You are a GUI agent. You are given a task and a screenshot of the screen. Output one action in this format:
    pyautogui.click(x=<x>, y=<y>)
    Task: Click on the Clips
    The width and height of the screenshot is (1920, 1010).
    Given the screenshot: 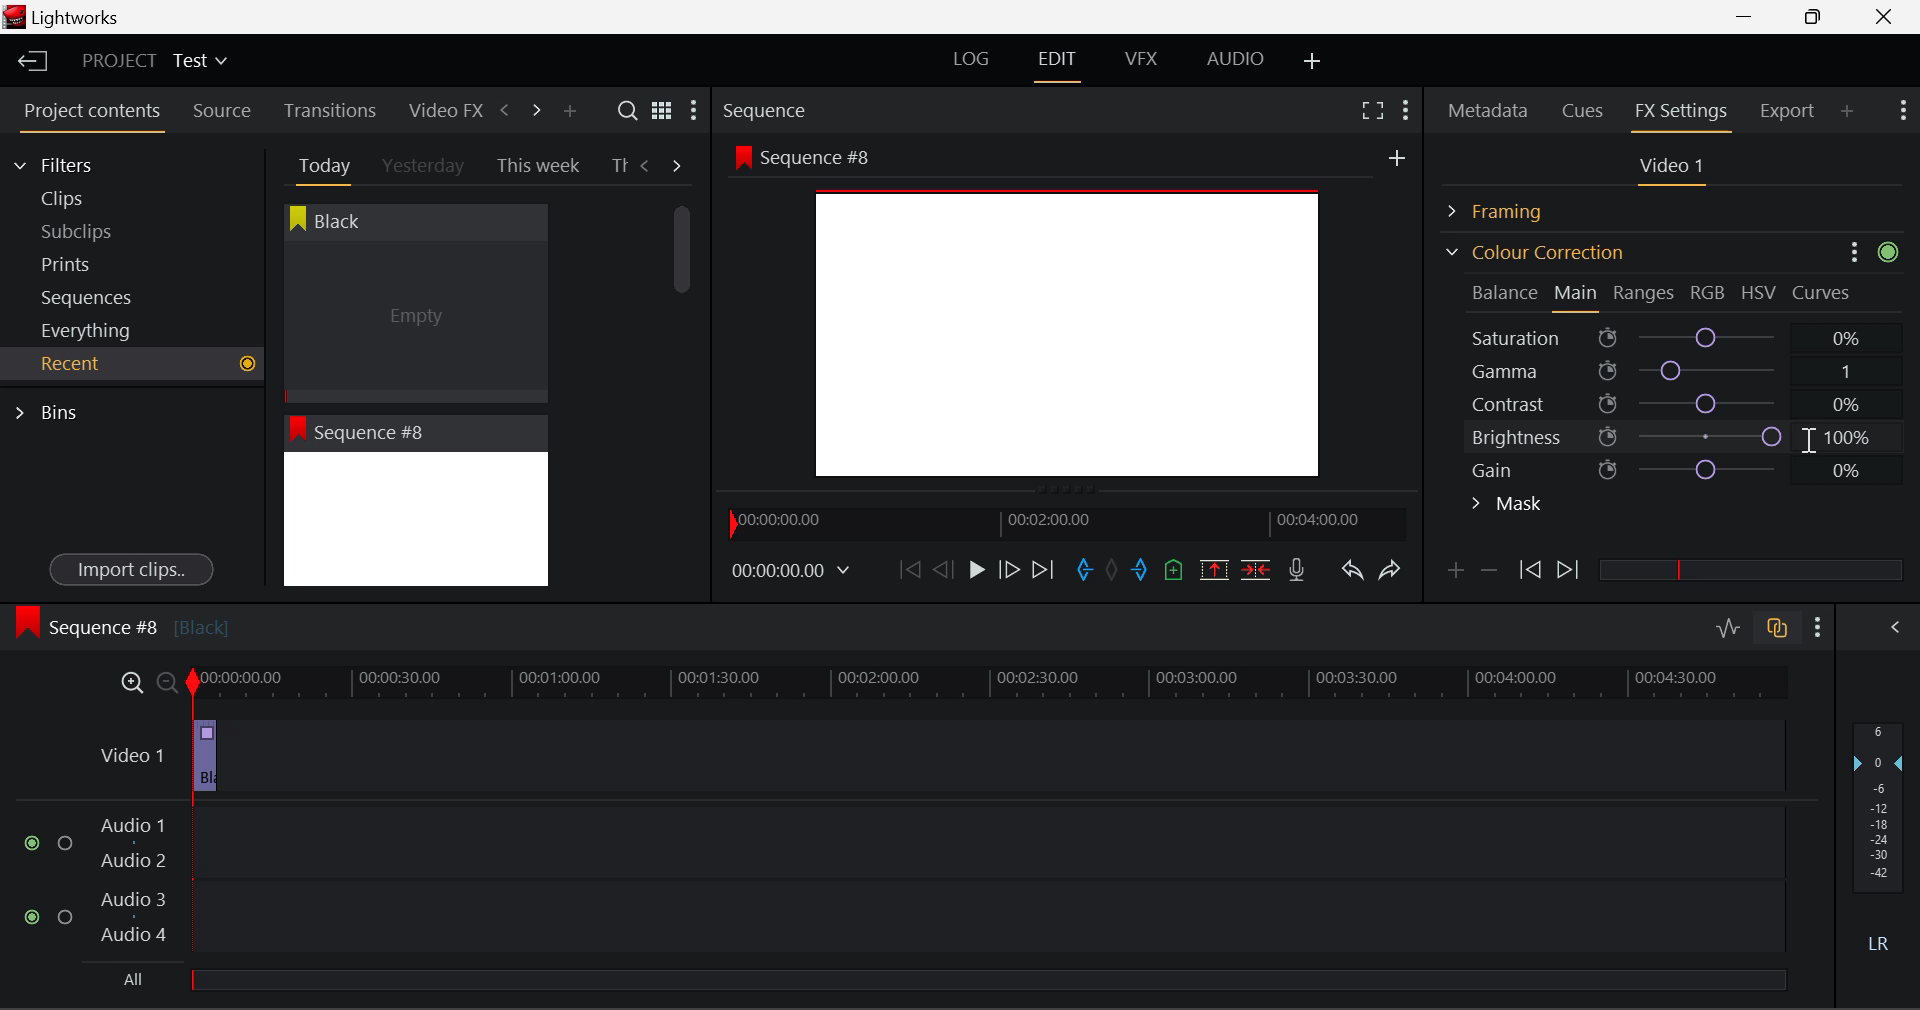 What is the action you would take?
    pyautogui.click(x=98, y=198)
    